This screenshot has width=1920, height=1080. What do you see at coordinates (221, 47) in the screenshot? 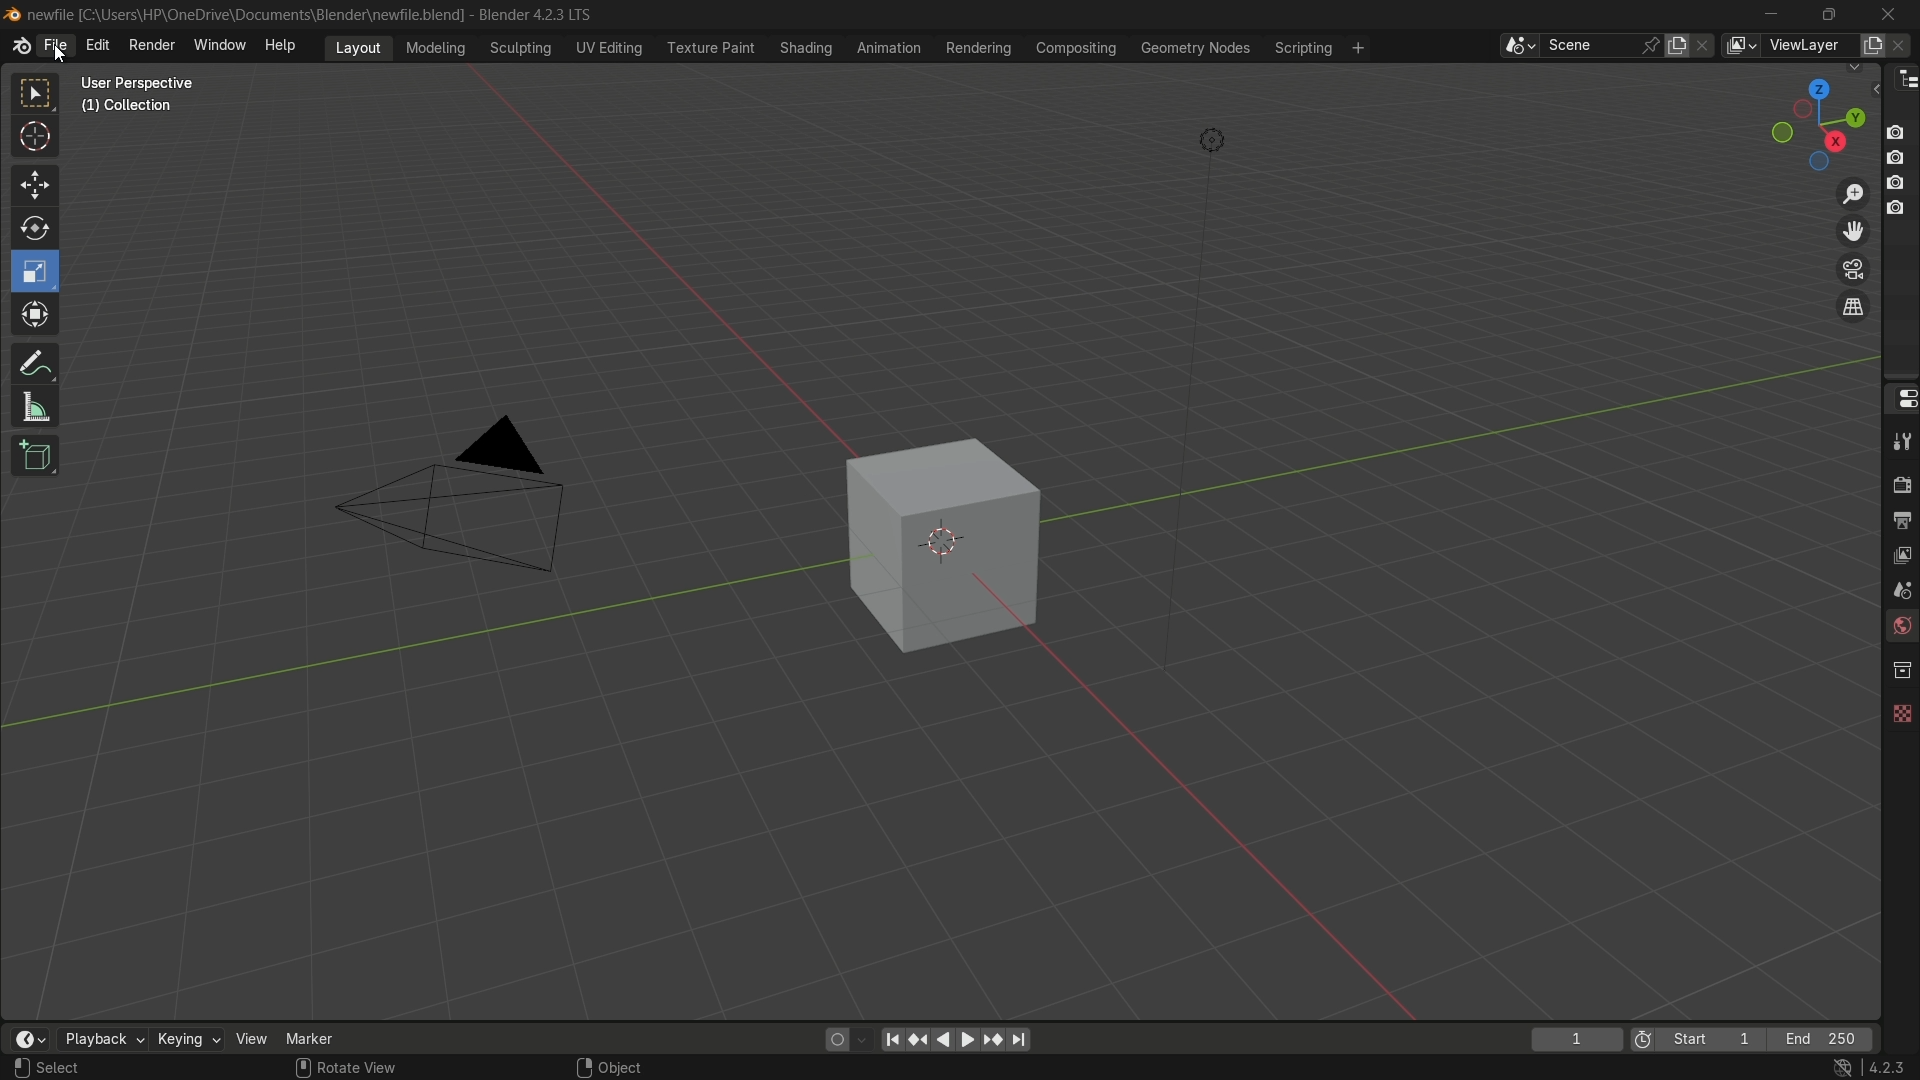
I see `window menu` at bounding box center [221, 47].